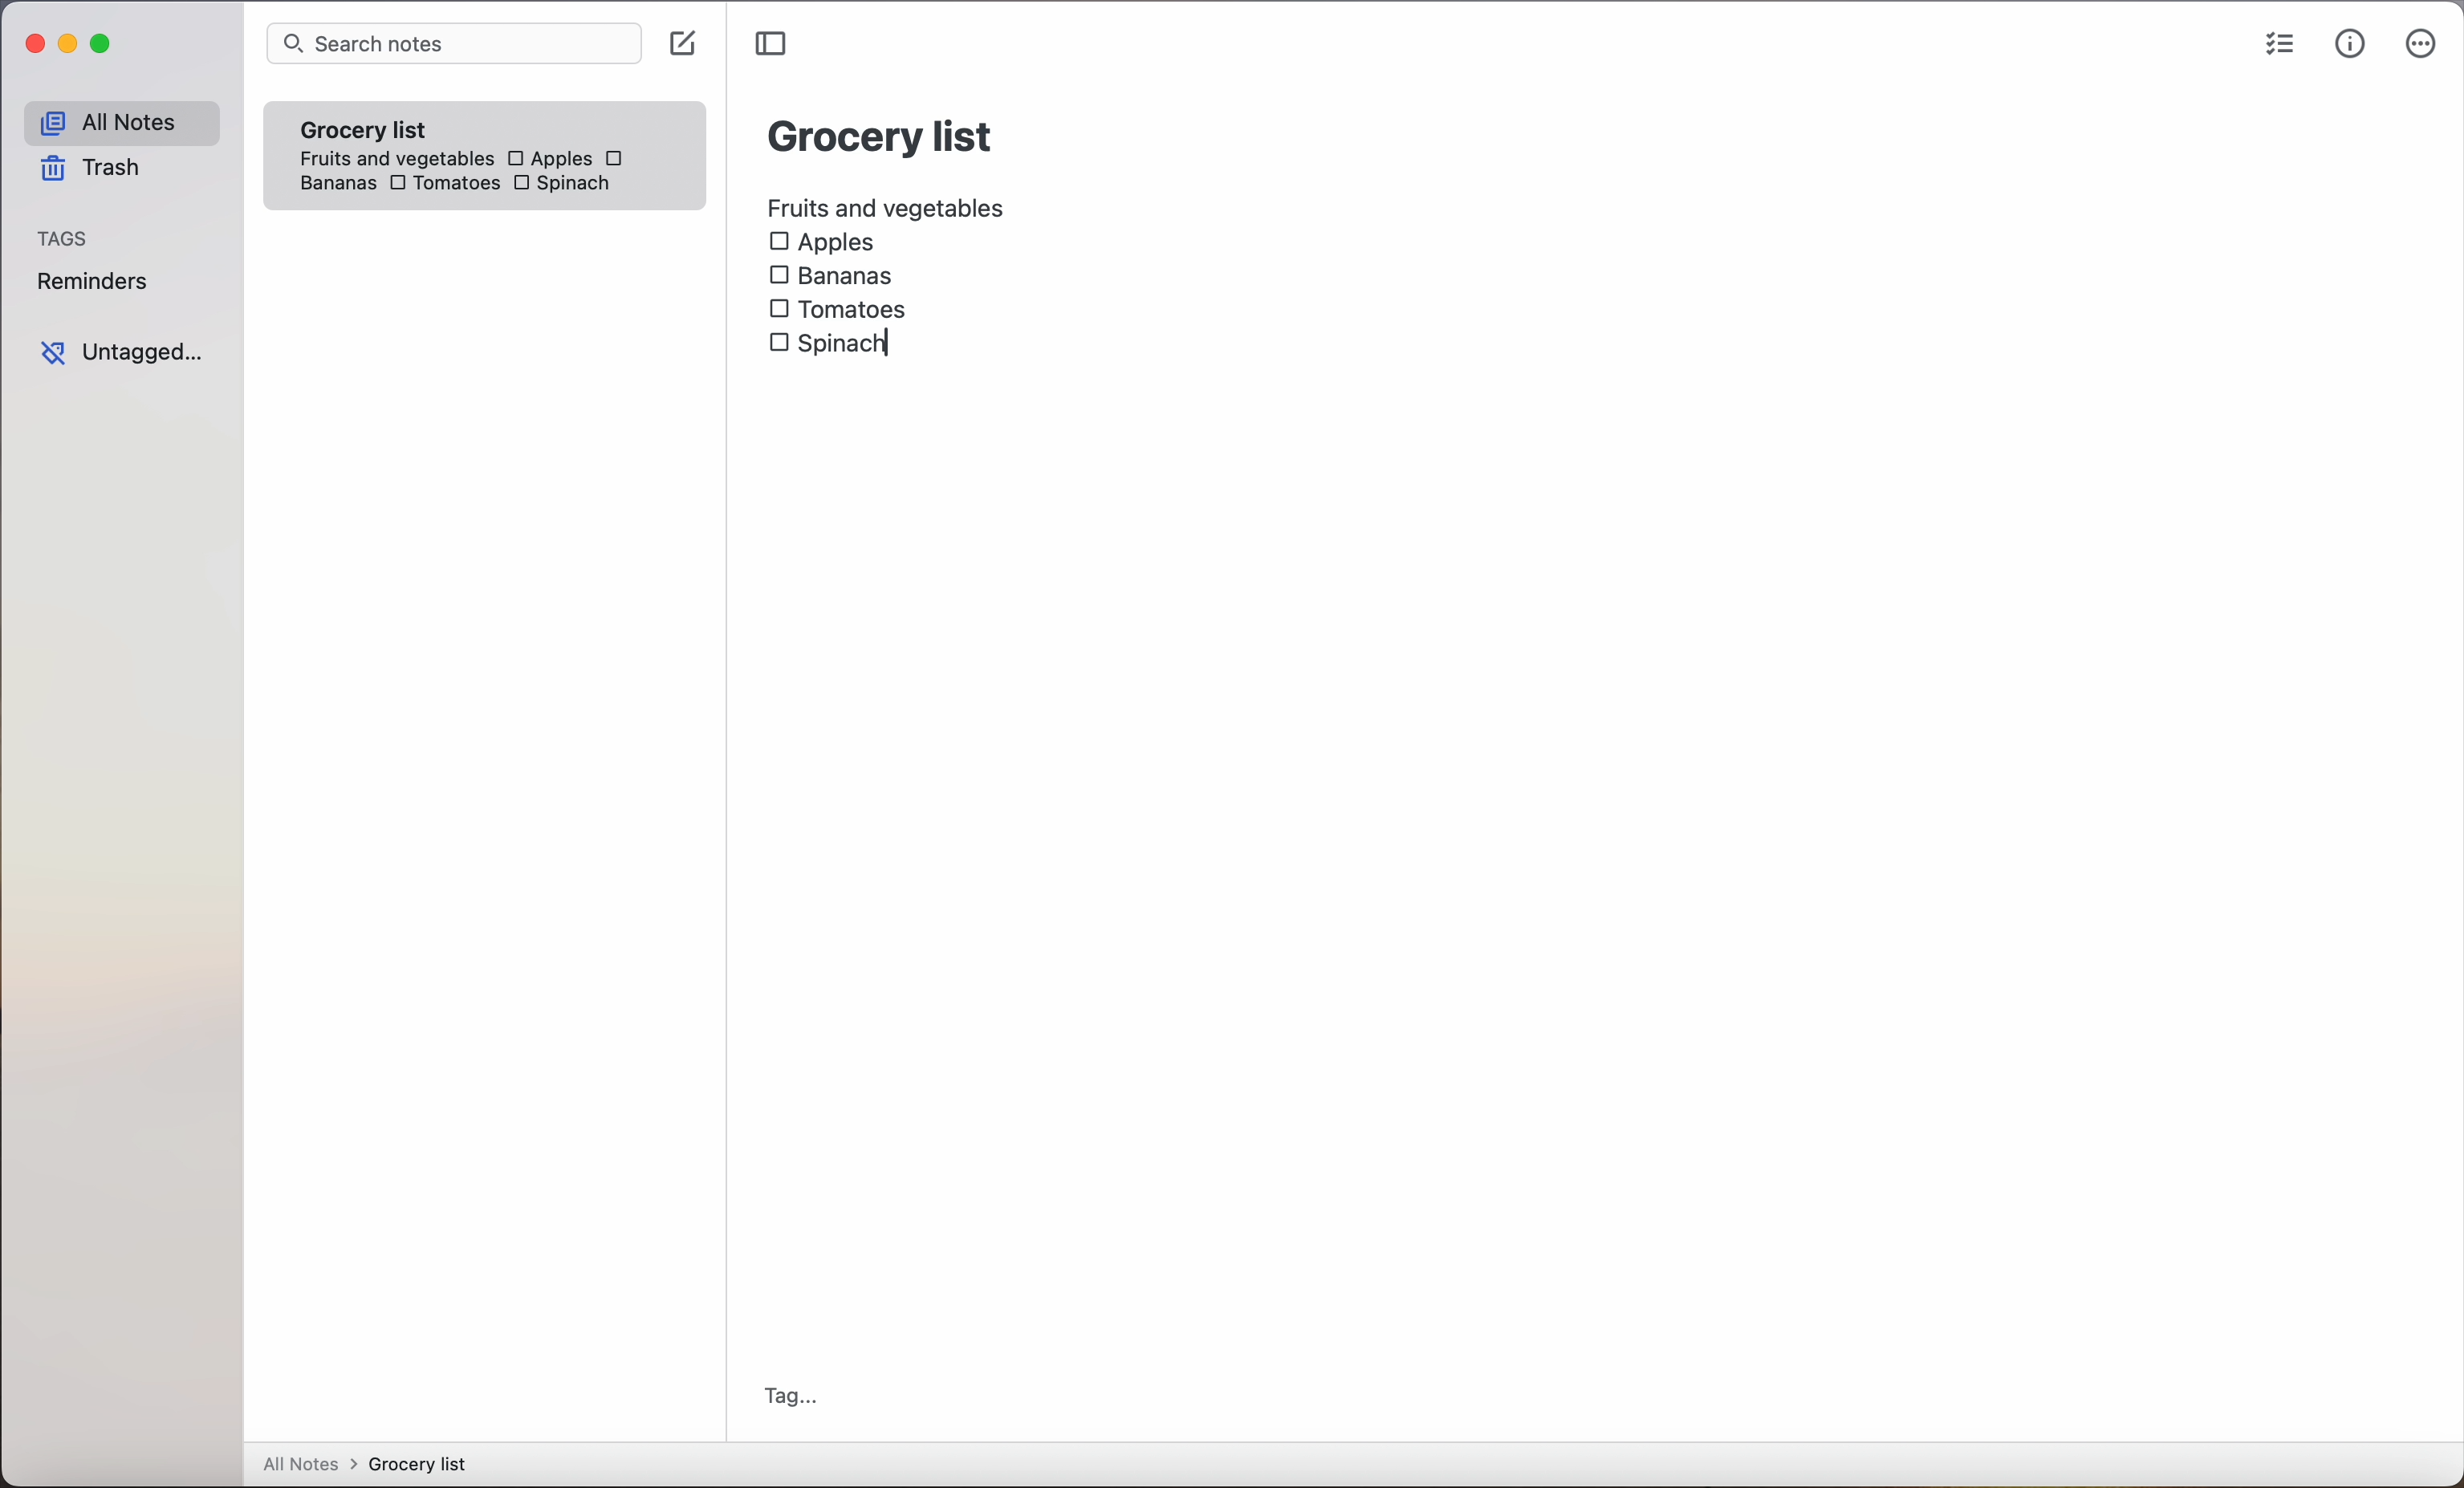 The image size is (2464, 1488). Describe the element at coordinates (564, 186) in the screenshot. I see `Spinach checkbox` at that location.